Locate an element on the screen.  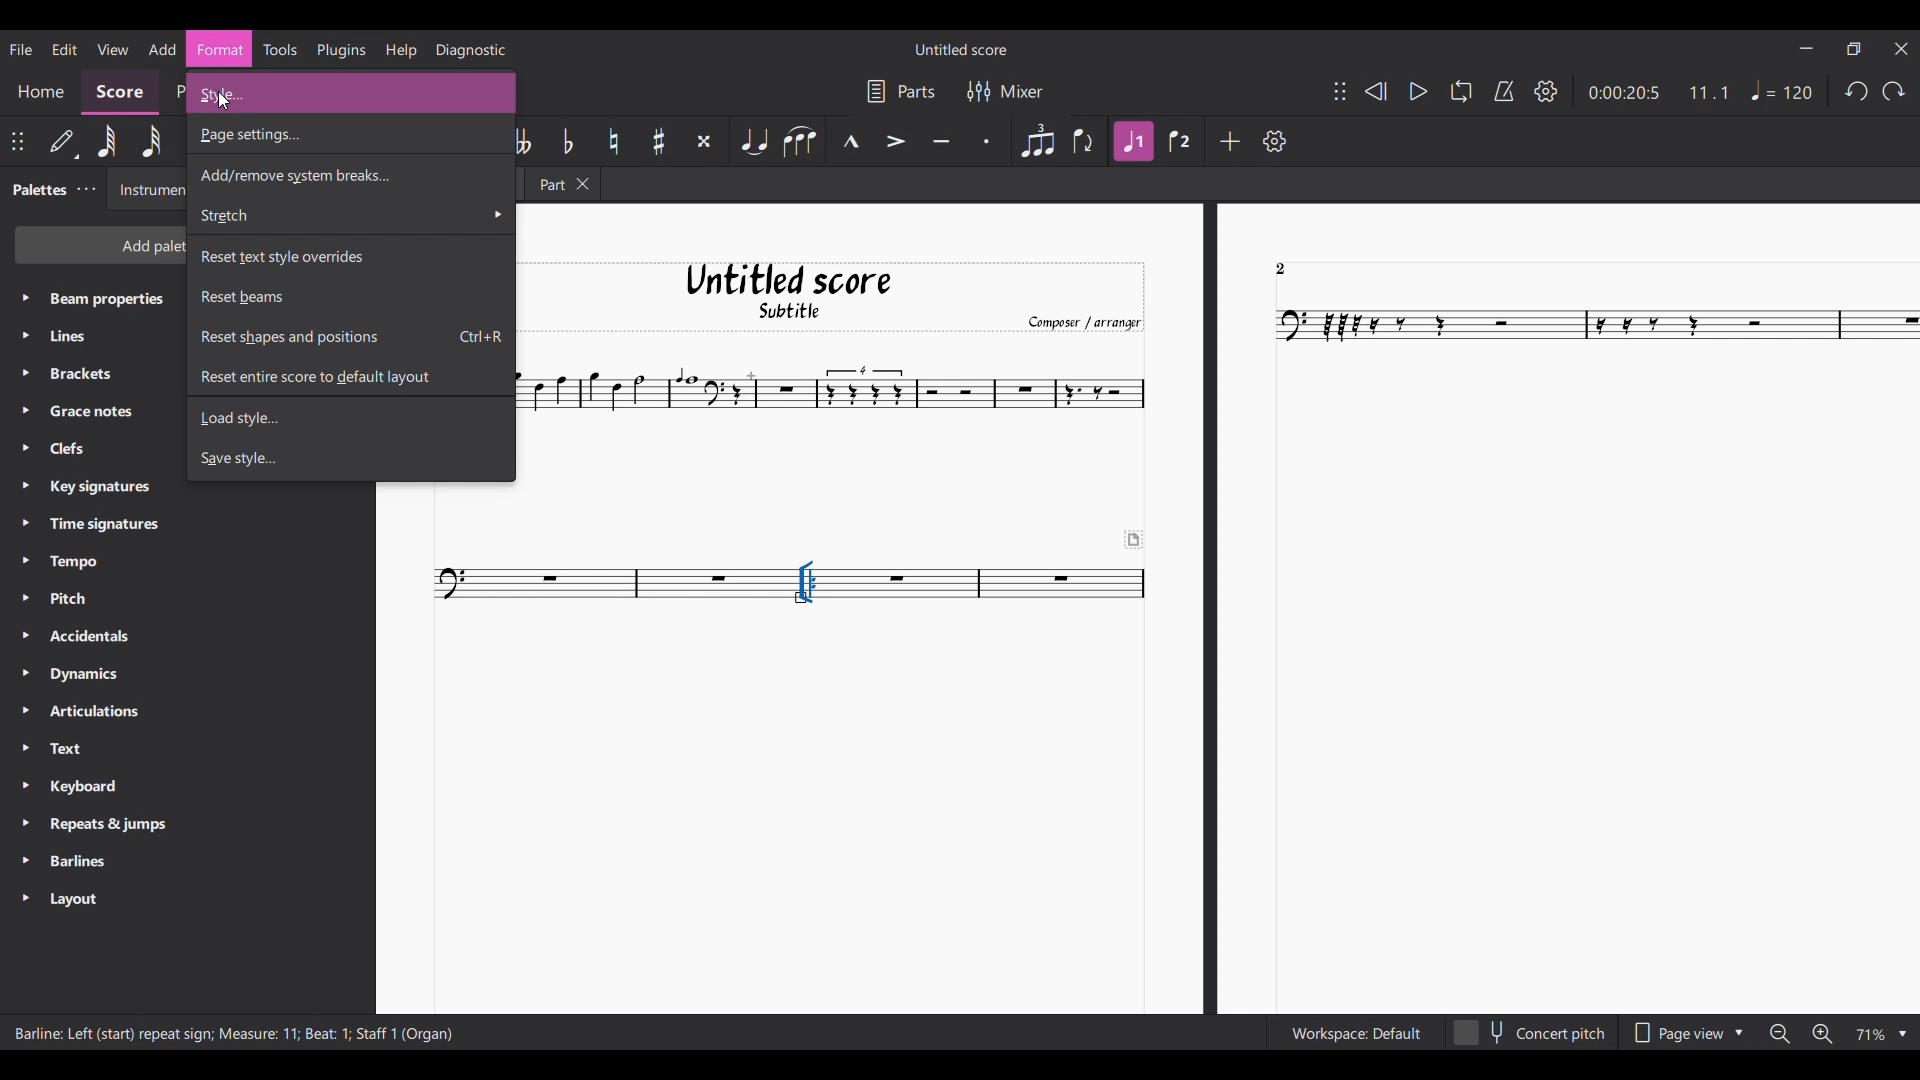
Score, current selection is located at coordinates (120, 93).